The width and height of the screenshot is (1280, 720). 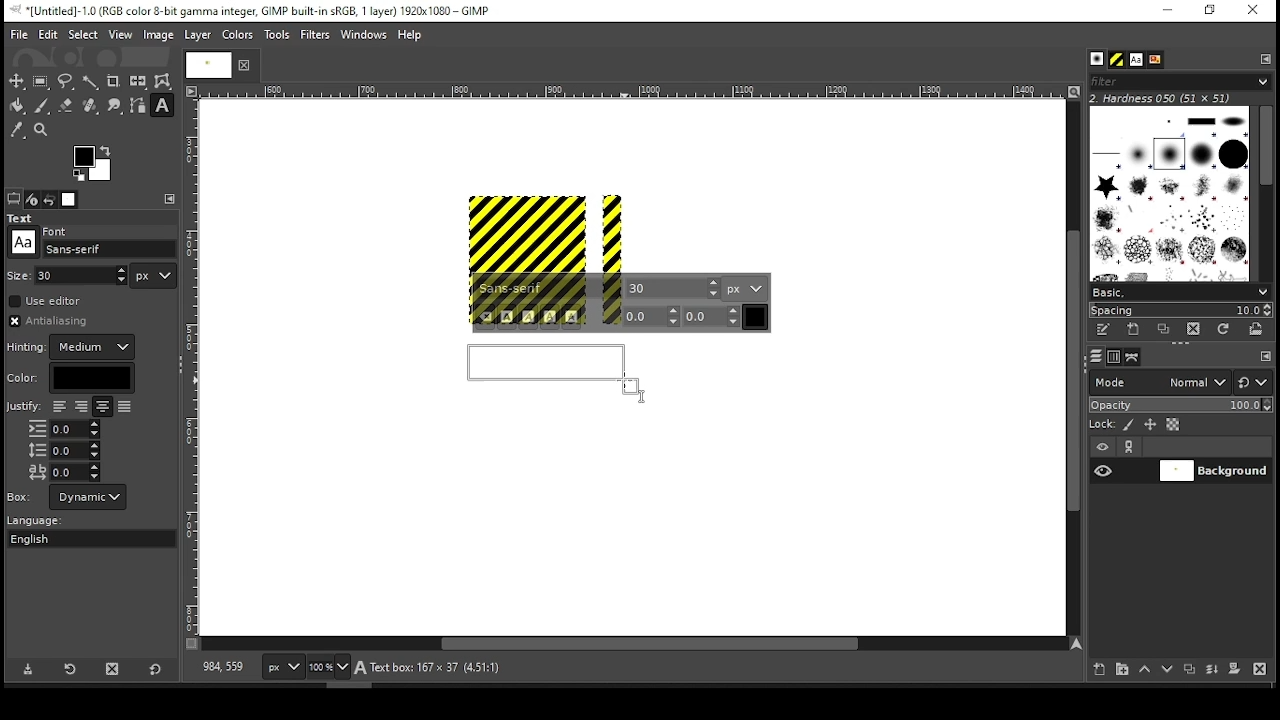 What do you see at coordinates (410, 36) in the screenshot?
I see `help` at bounding box center [410, 36].